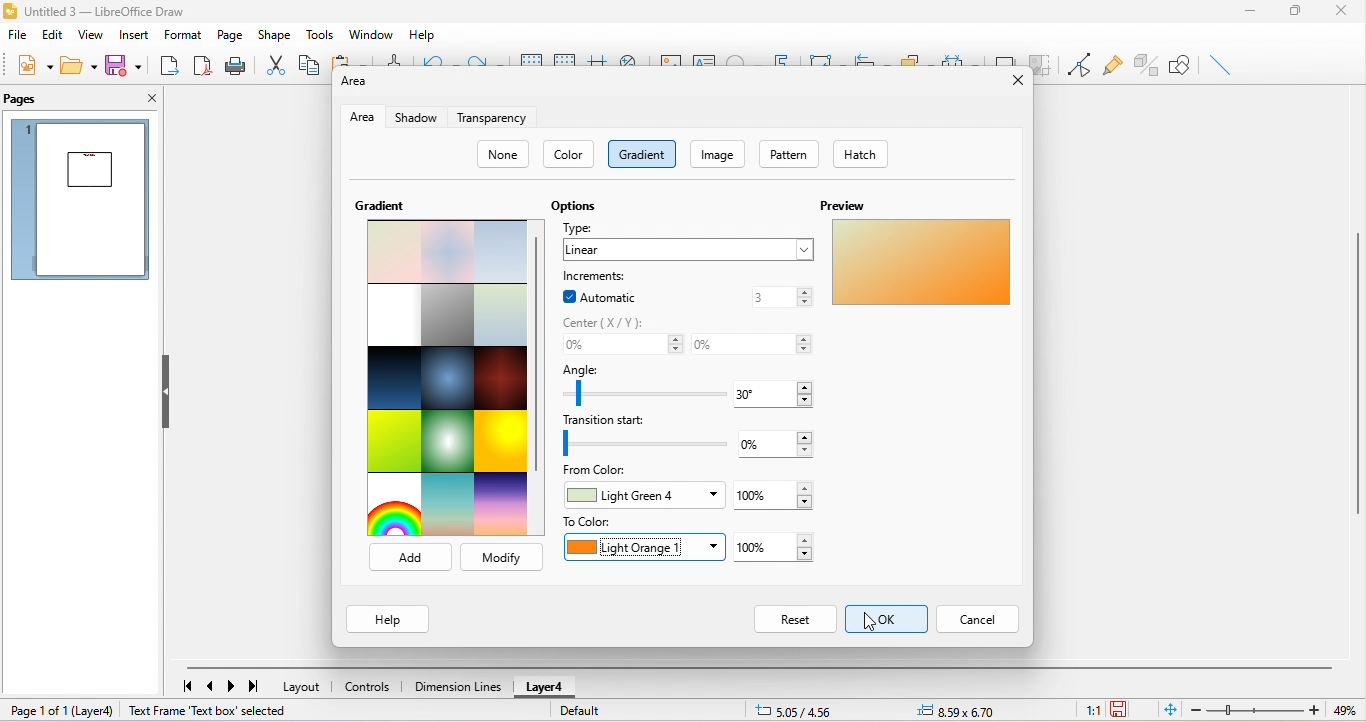 This screenshot has width=1366, height=722. I want to click on vertical scroll bar, so click(540, 359).